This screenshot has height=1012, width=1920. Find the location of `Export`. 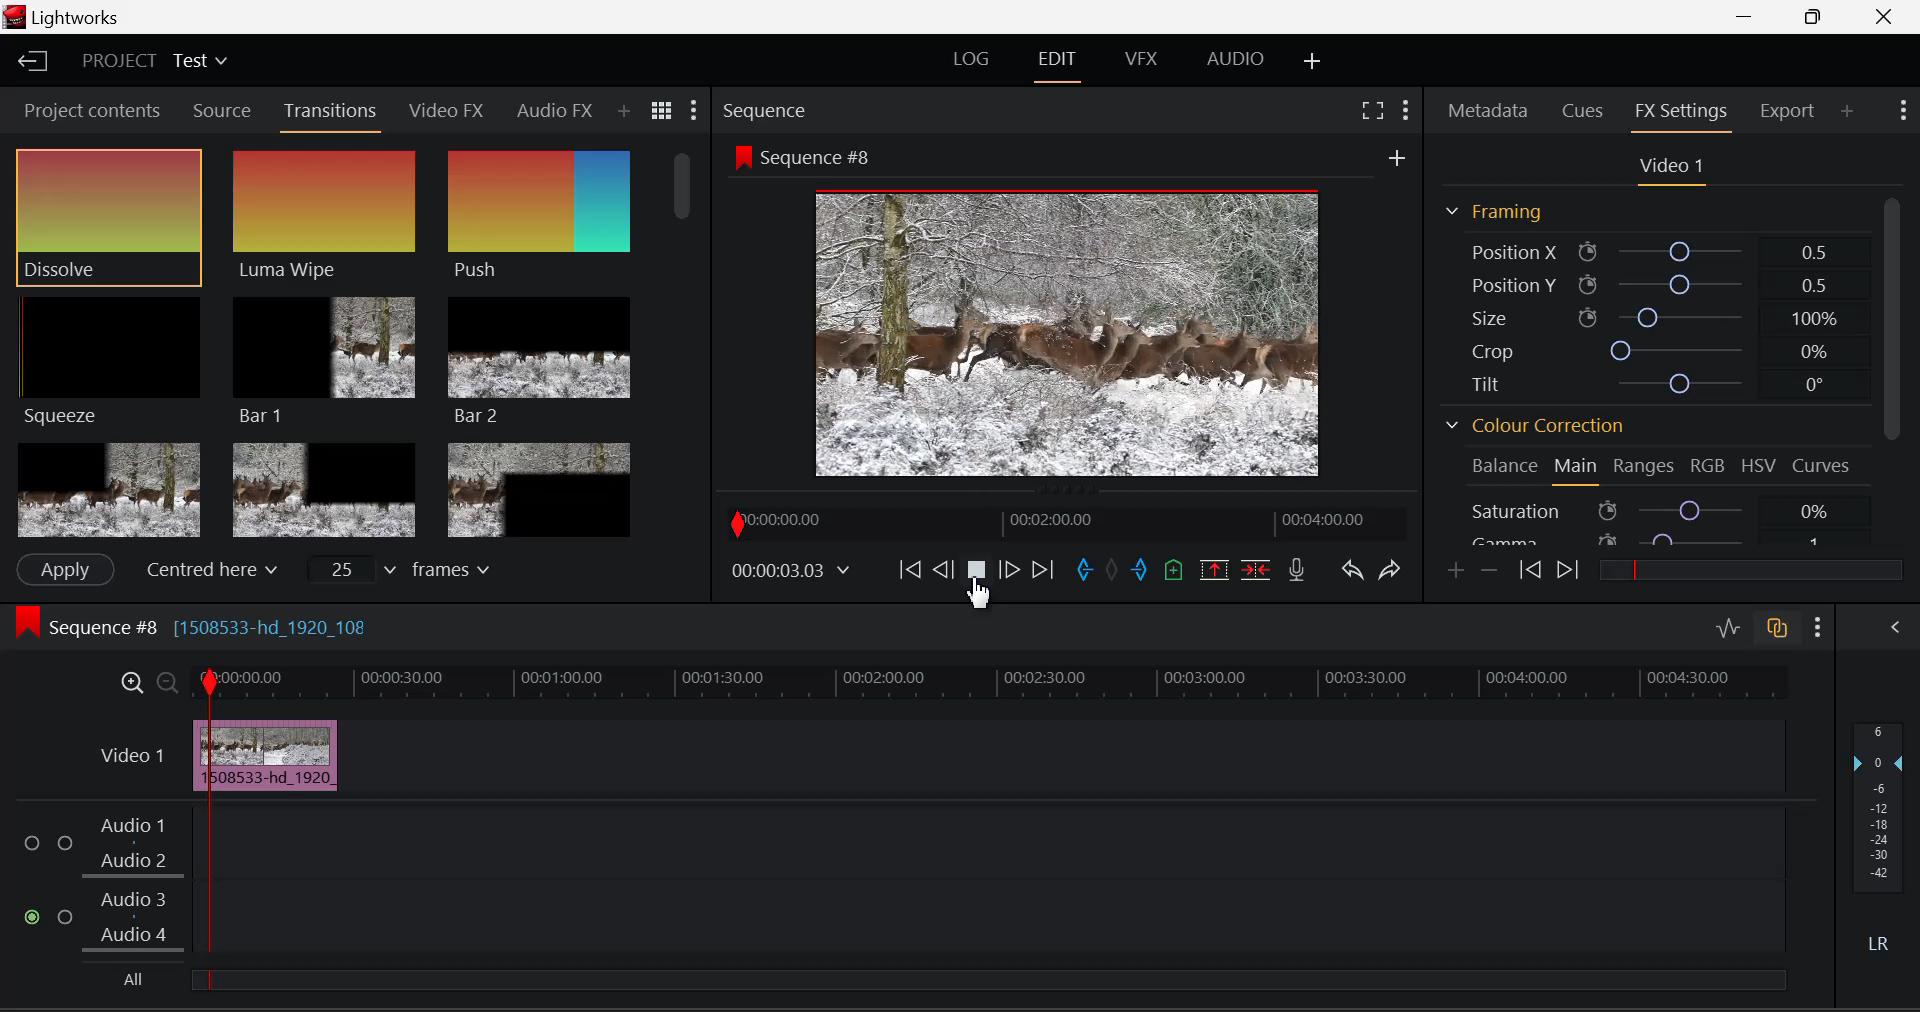

Export is located at coordinates (1792, 111).